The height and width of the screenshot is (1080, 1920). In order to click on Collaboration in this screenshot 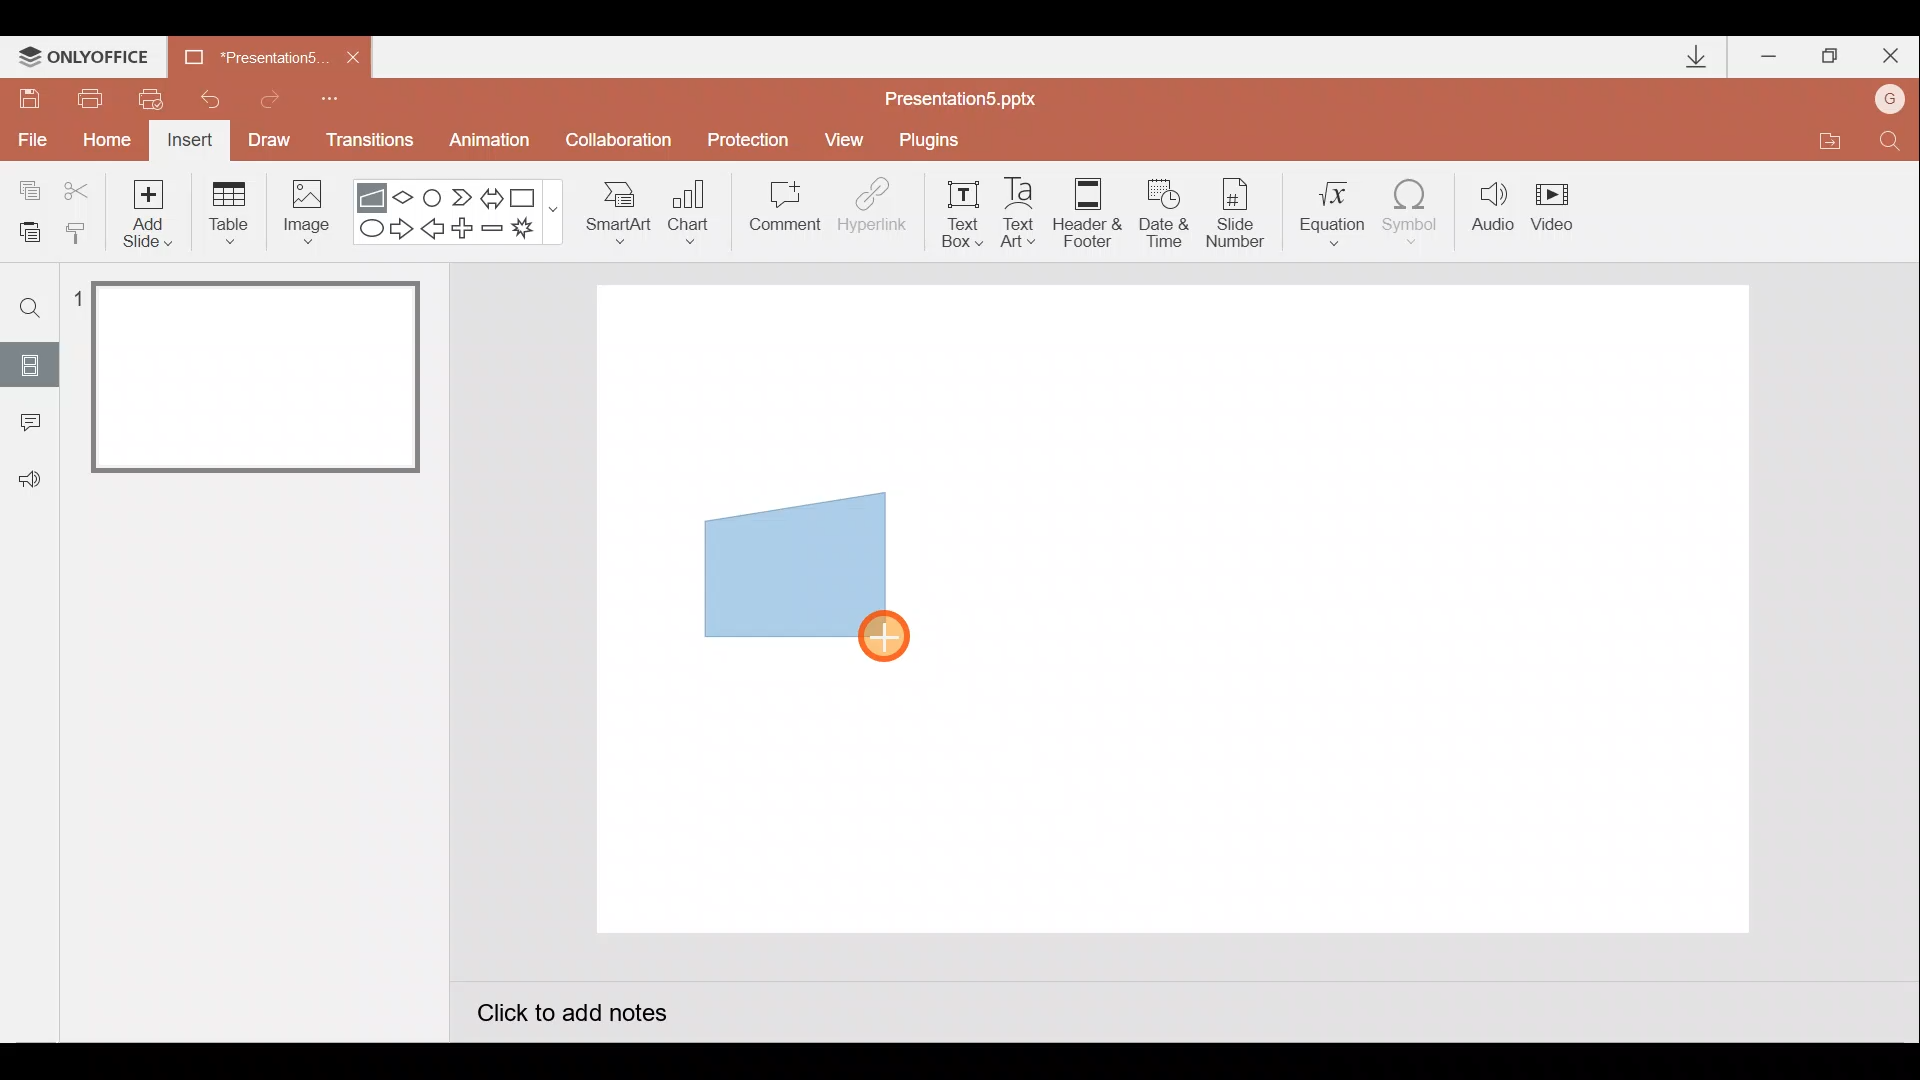, I will do `click(623, 142)`.